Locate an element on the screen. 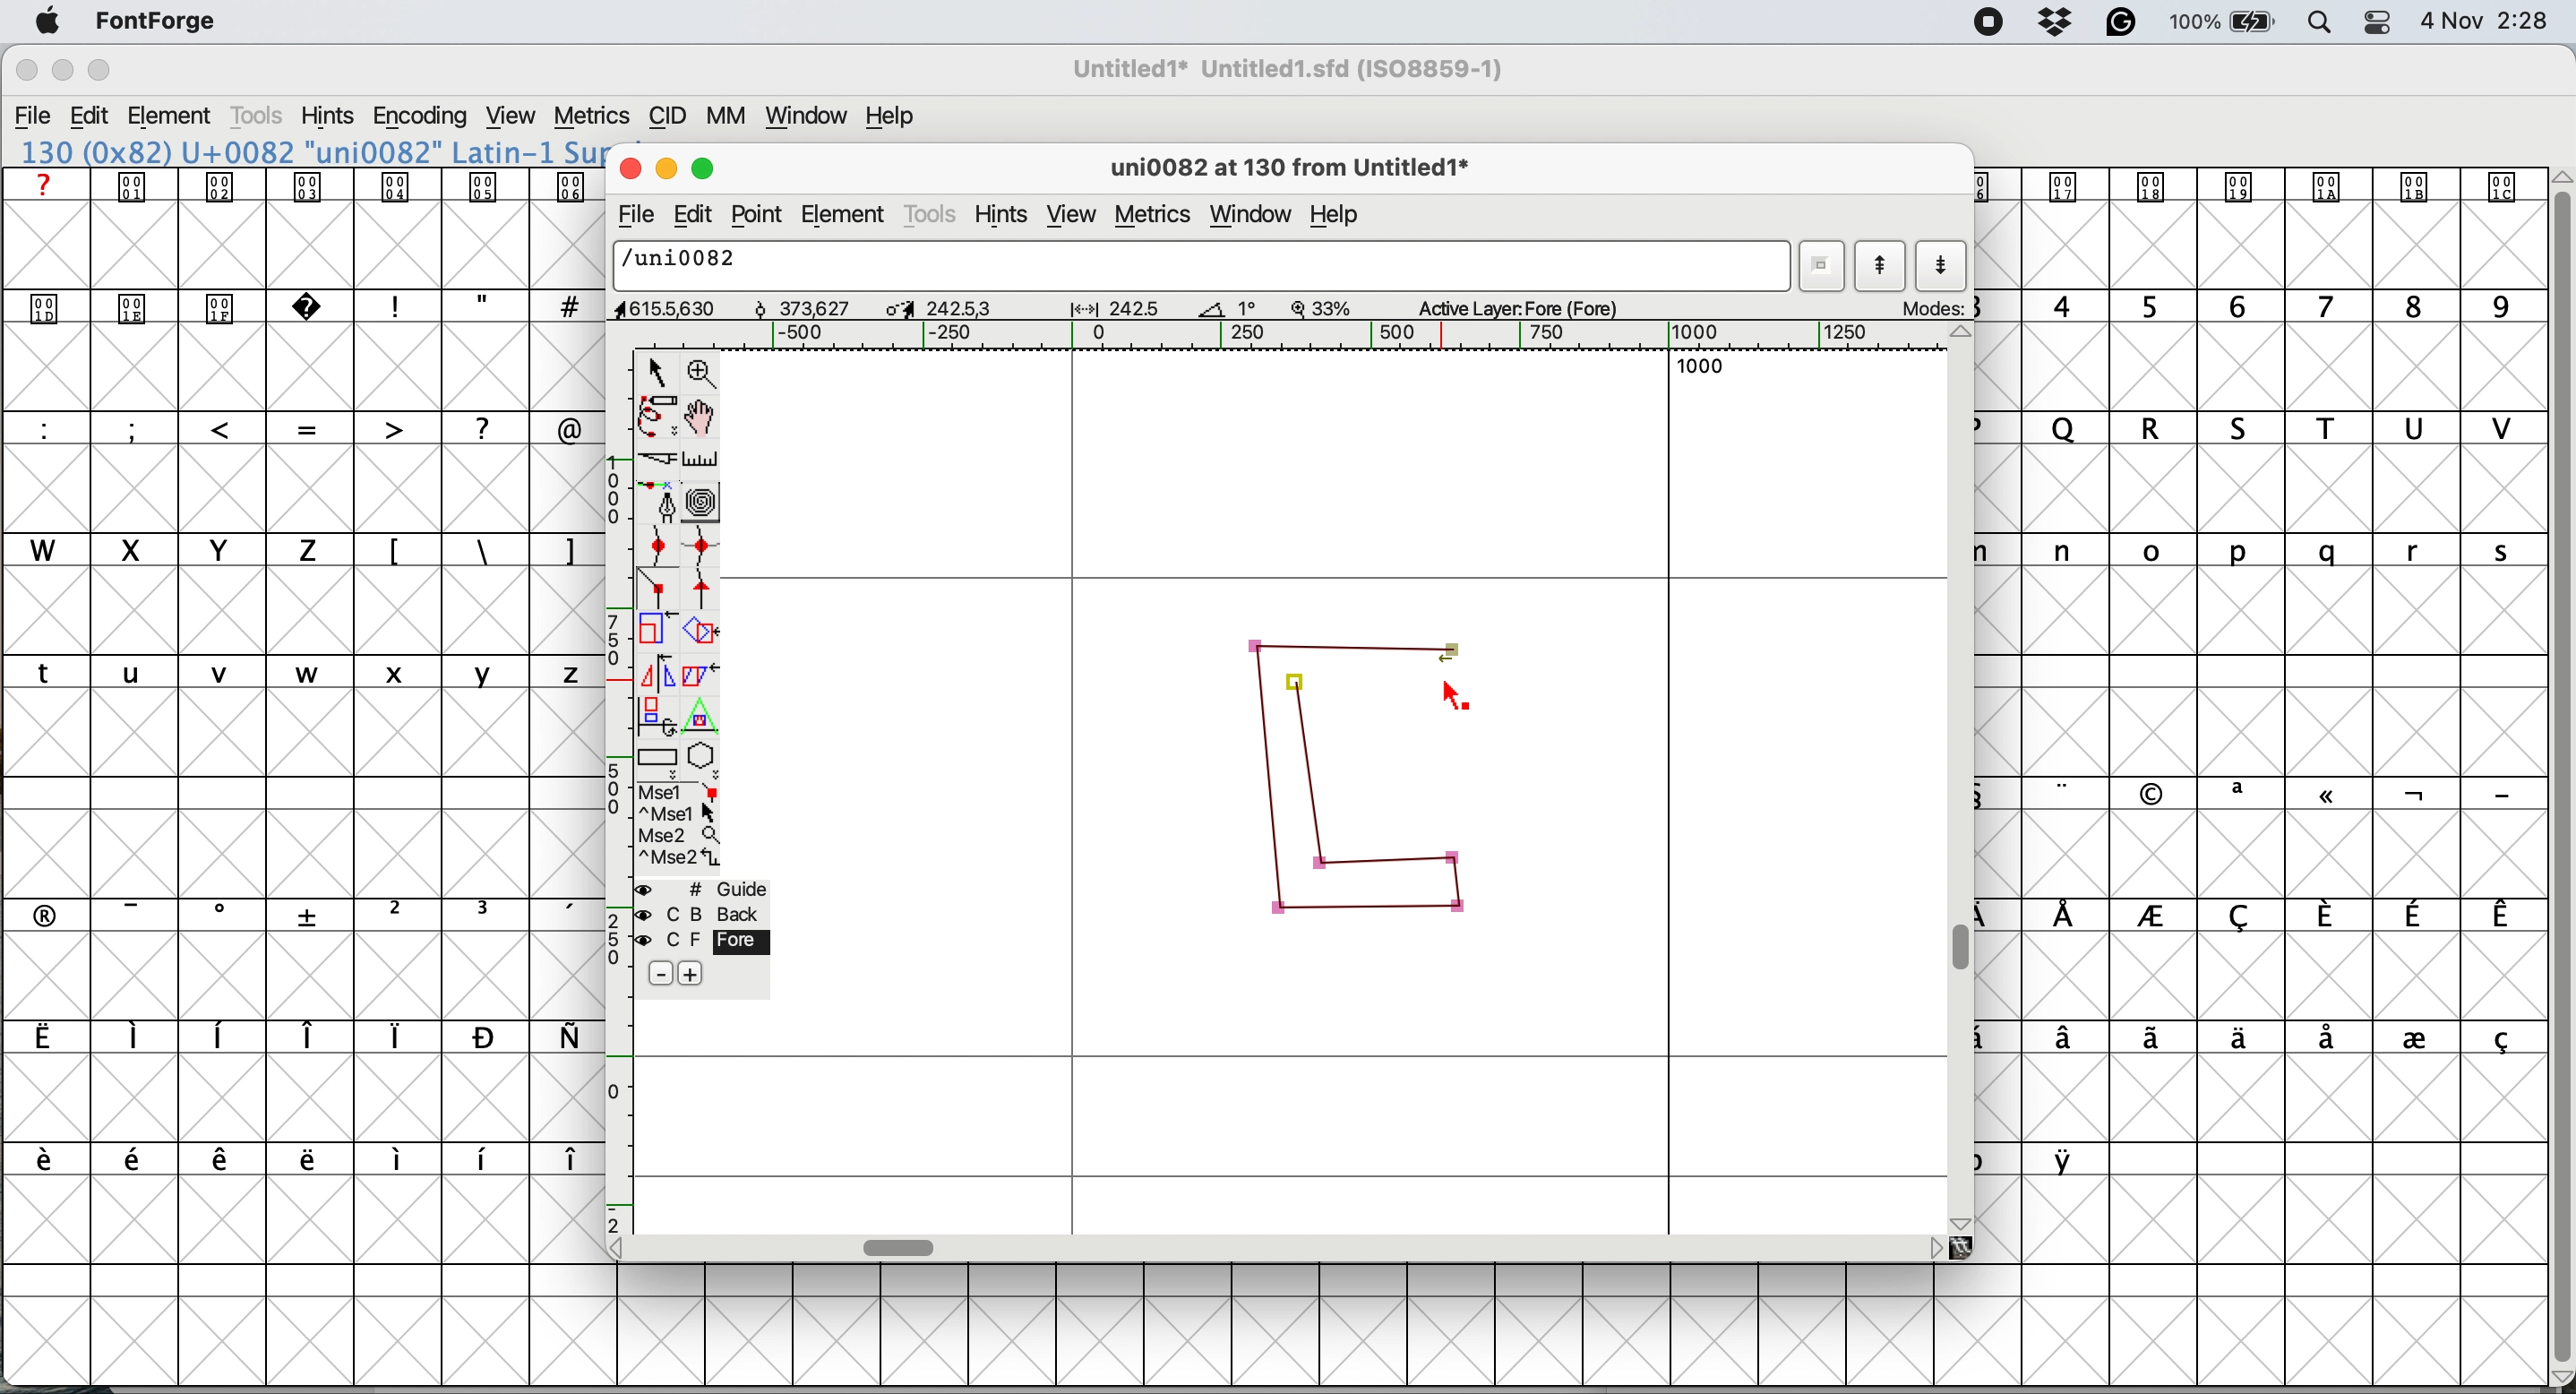 The width and height of the screenshot is (2576, 1394). maximise is located at coordinates (101, 70).